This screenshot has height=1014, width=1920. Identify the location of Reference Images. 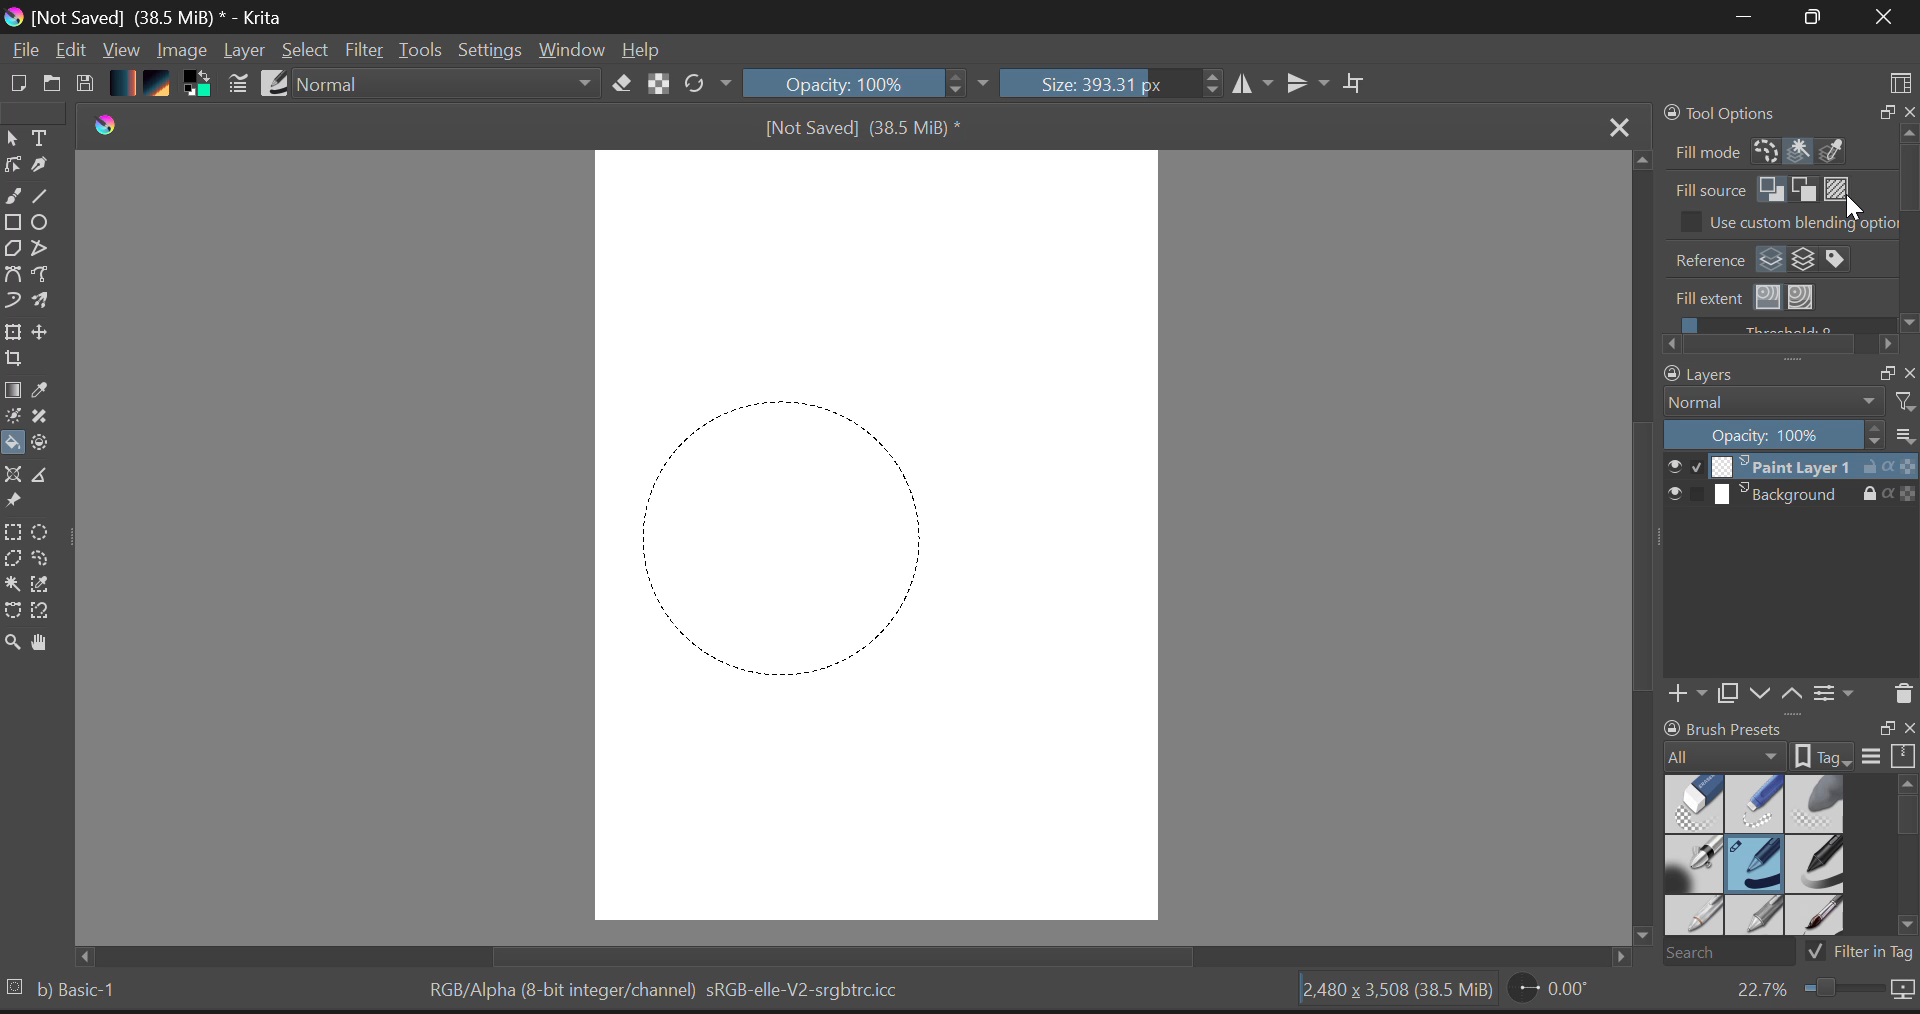
(16, 503).